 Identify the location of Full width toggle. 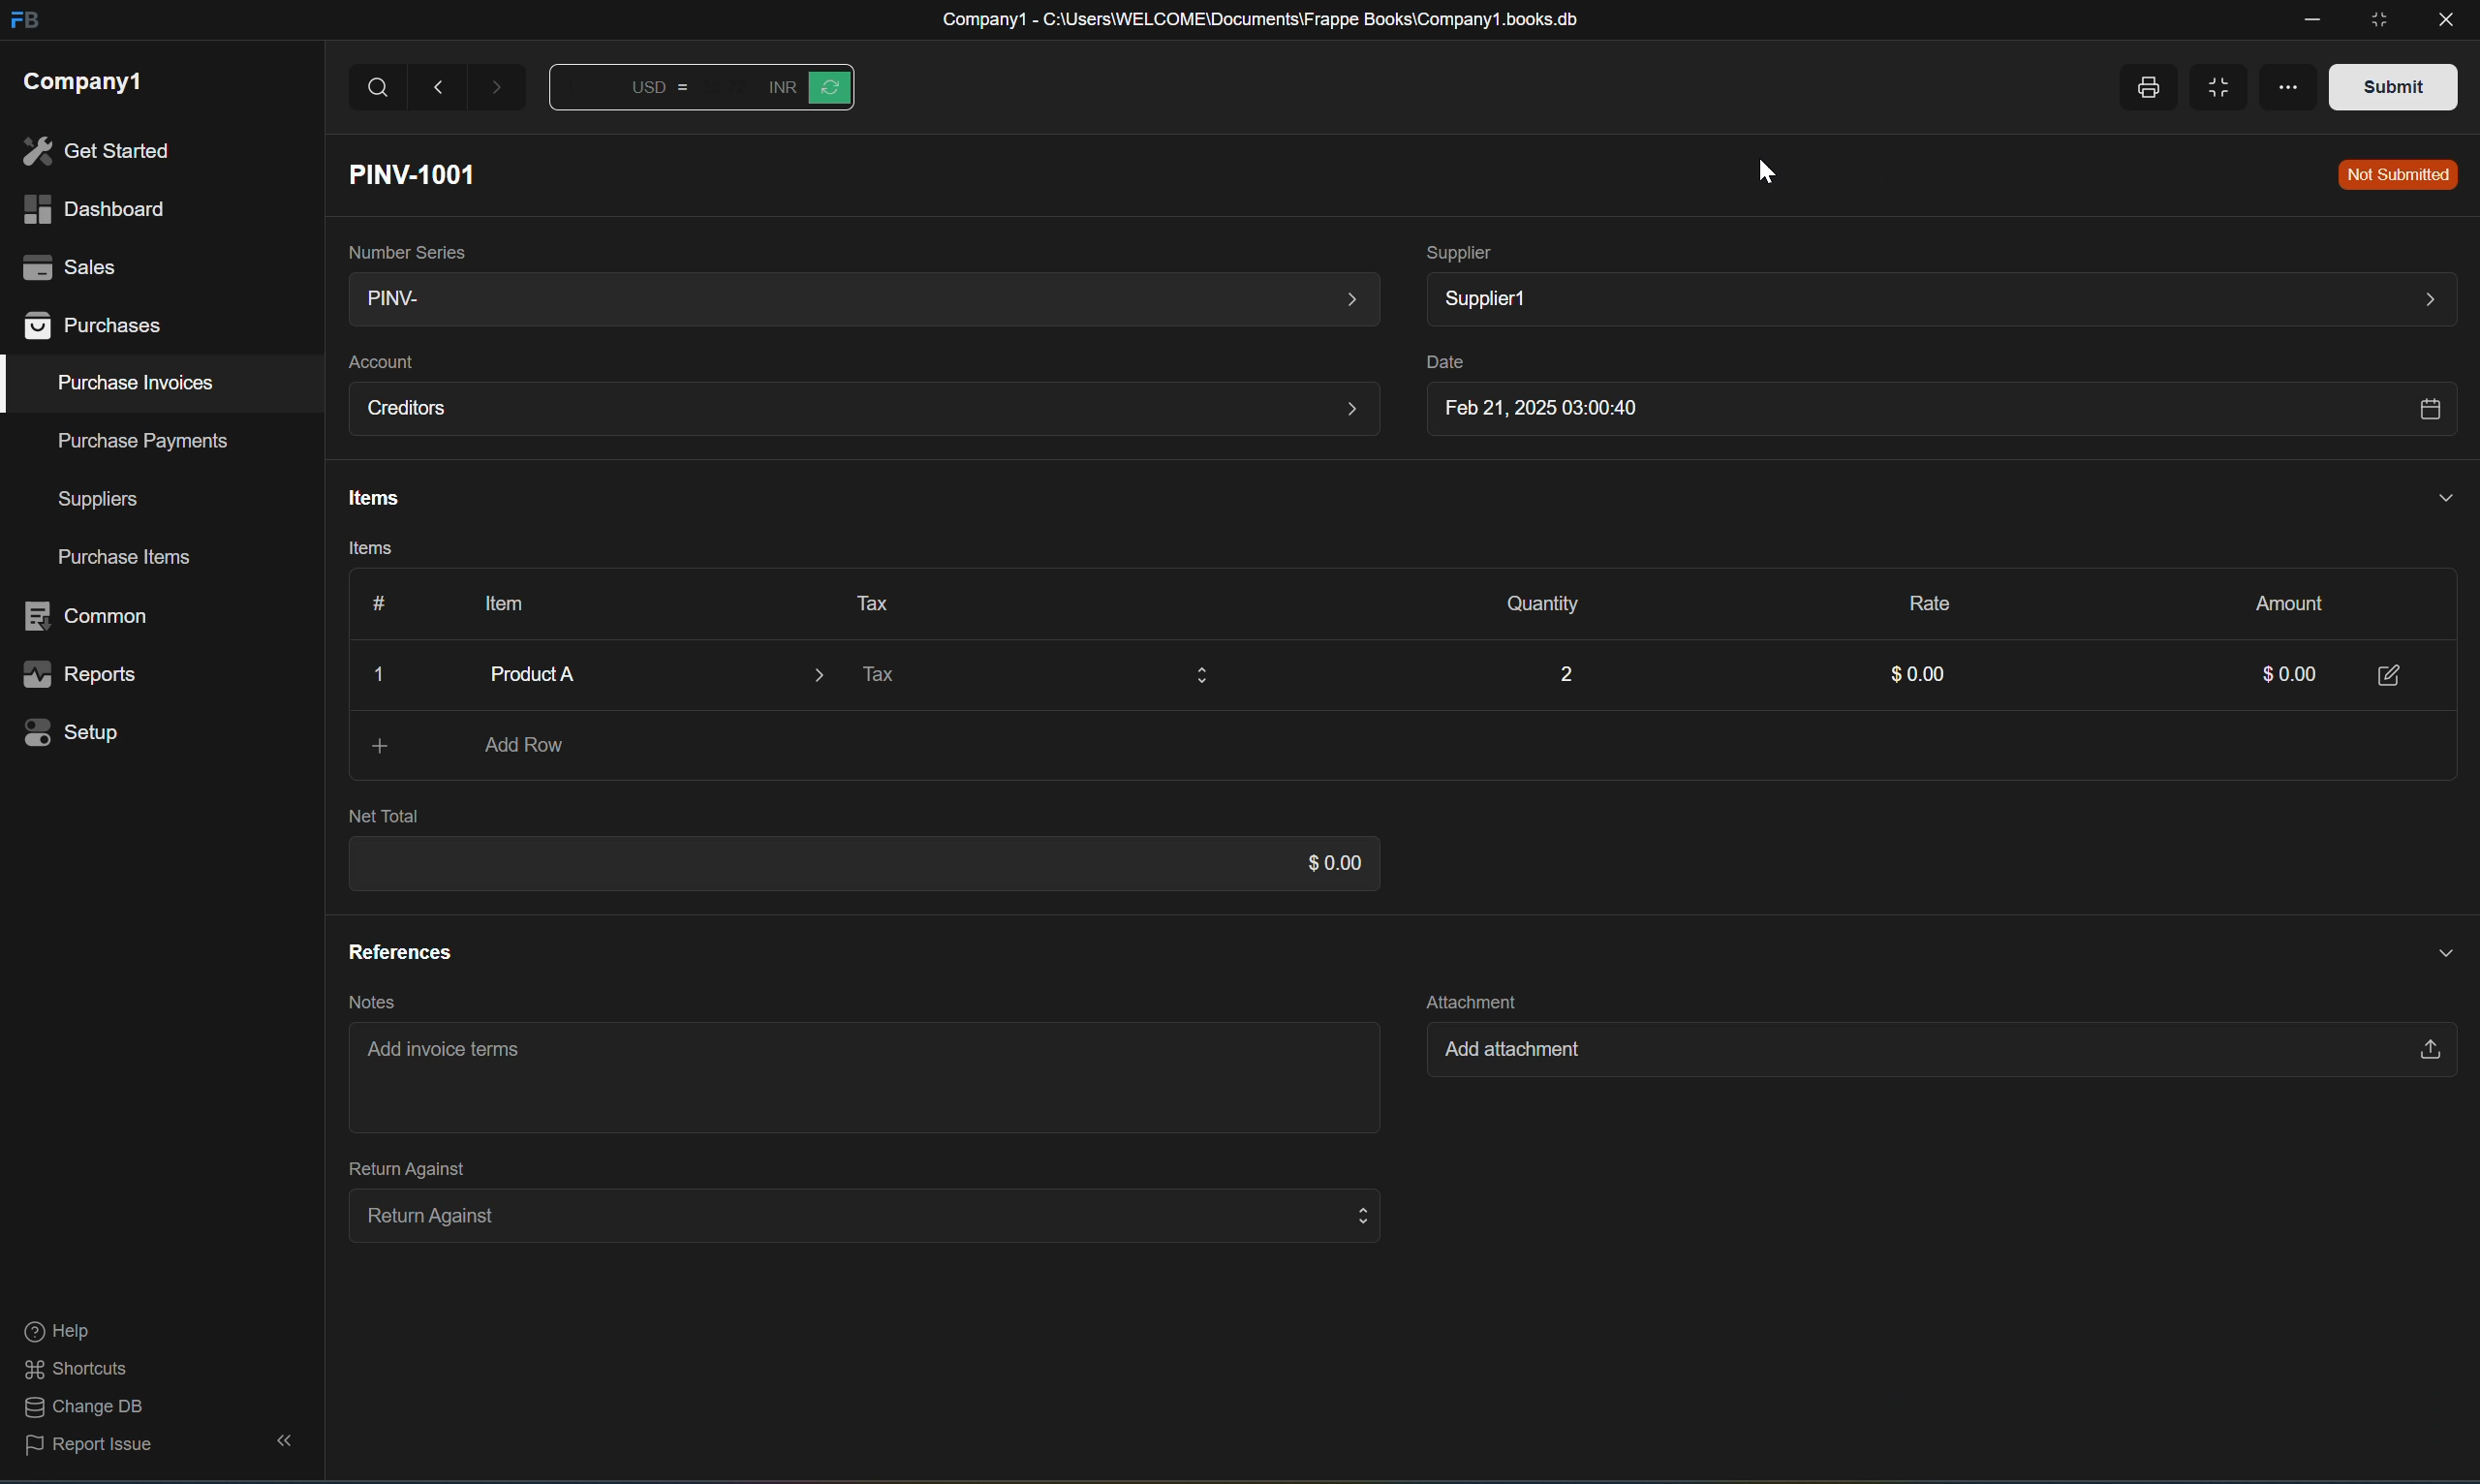
(2229, 89).